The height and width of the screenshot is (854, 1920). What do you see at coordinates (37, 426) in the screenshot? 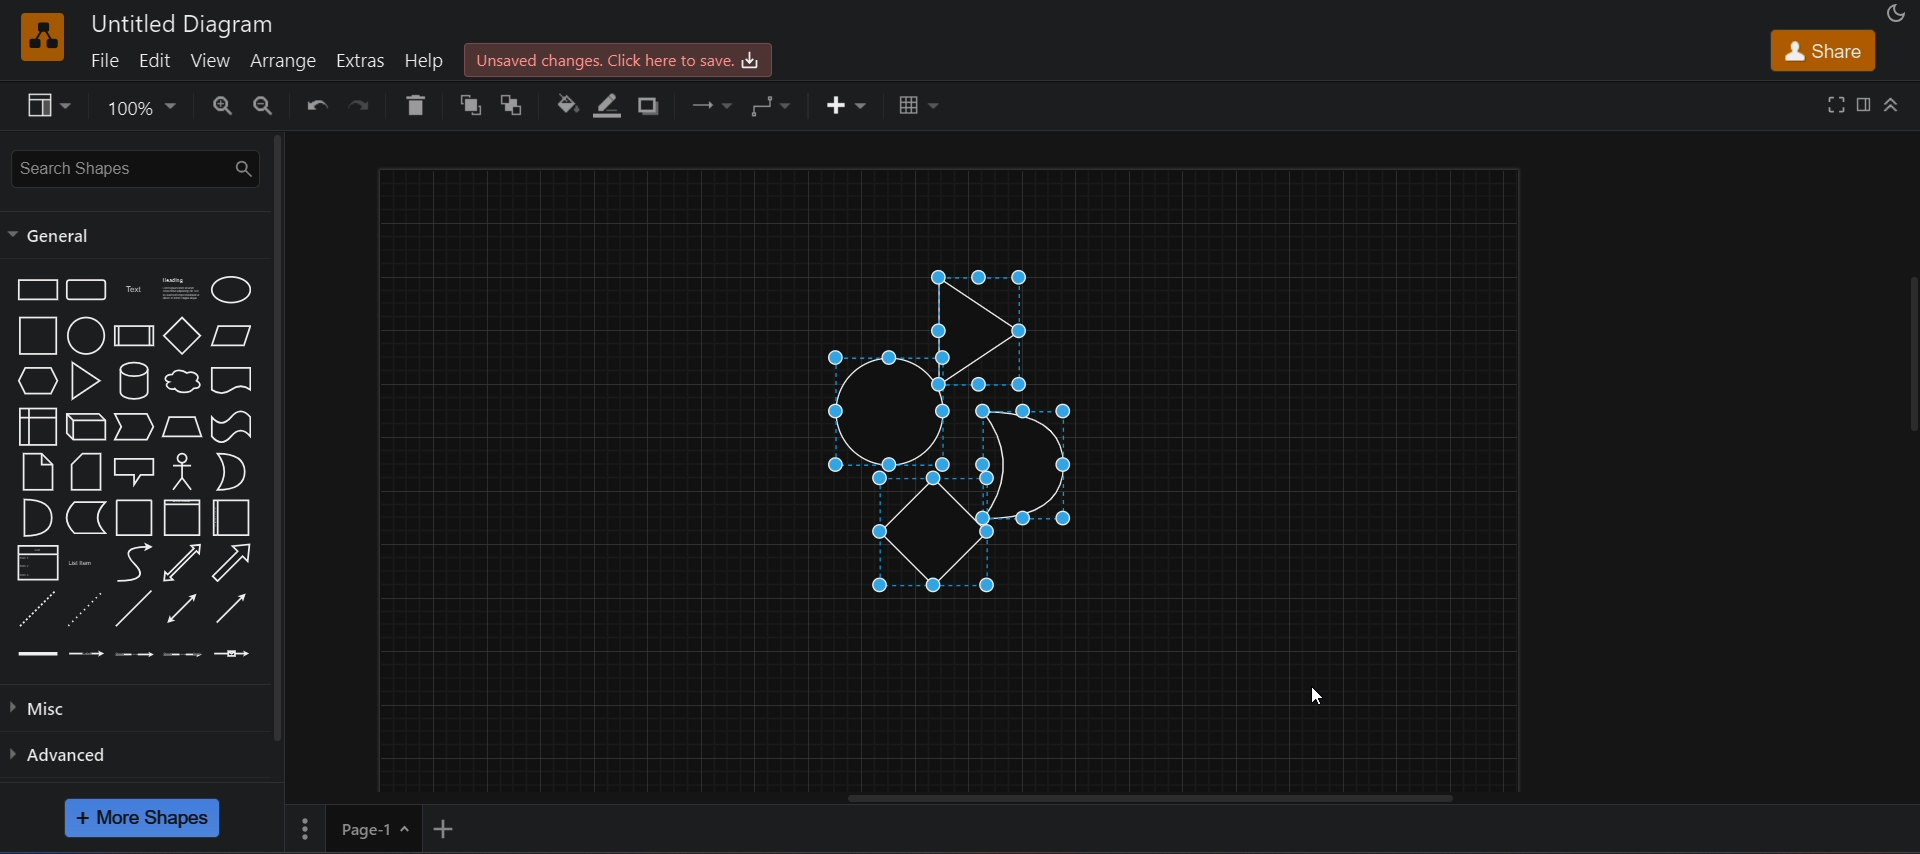
I see `internal storage` at bounding box center [37, 426].